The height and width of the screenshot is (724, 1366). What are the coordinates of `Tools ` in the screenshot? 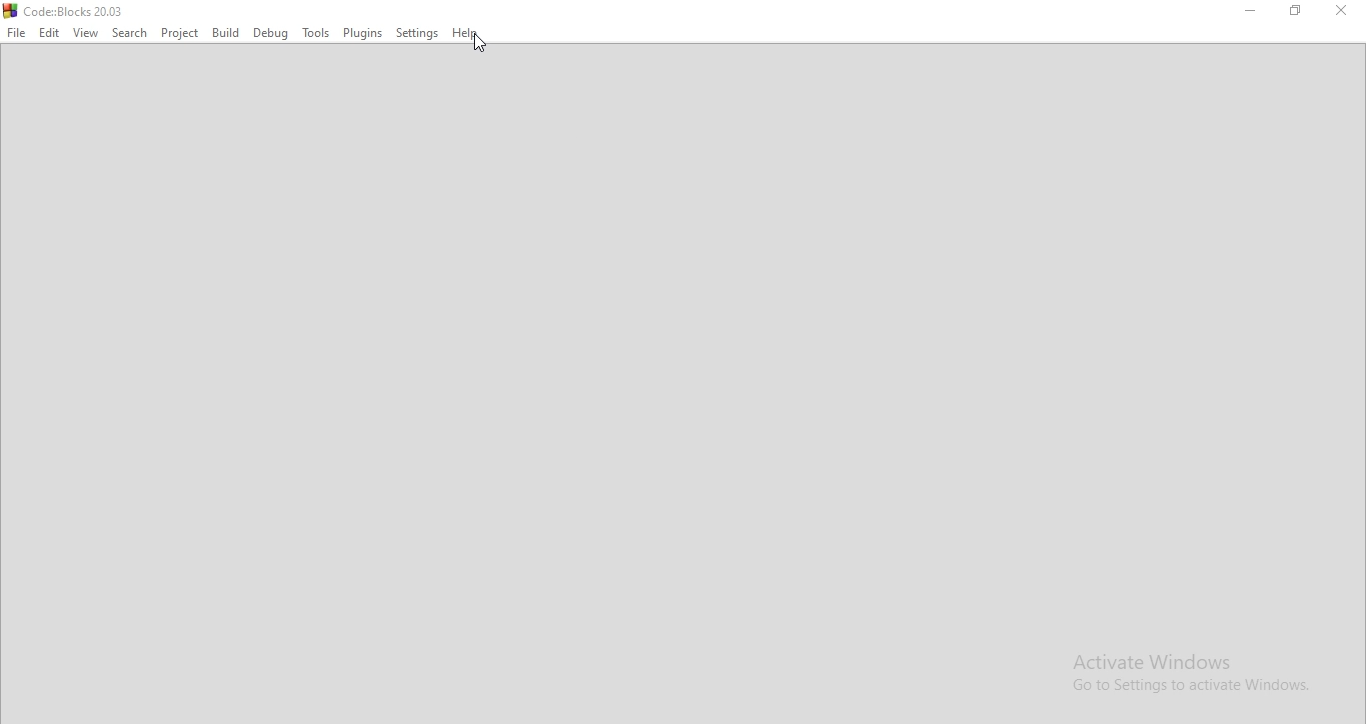 It's located at (316, 31).